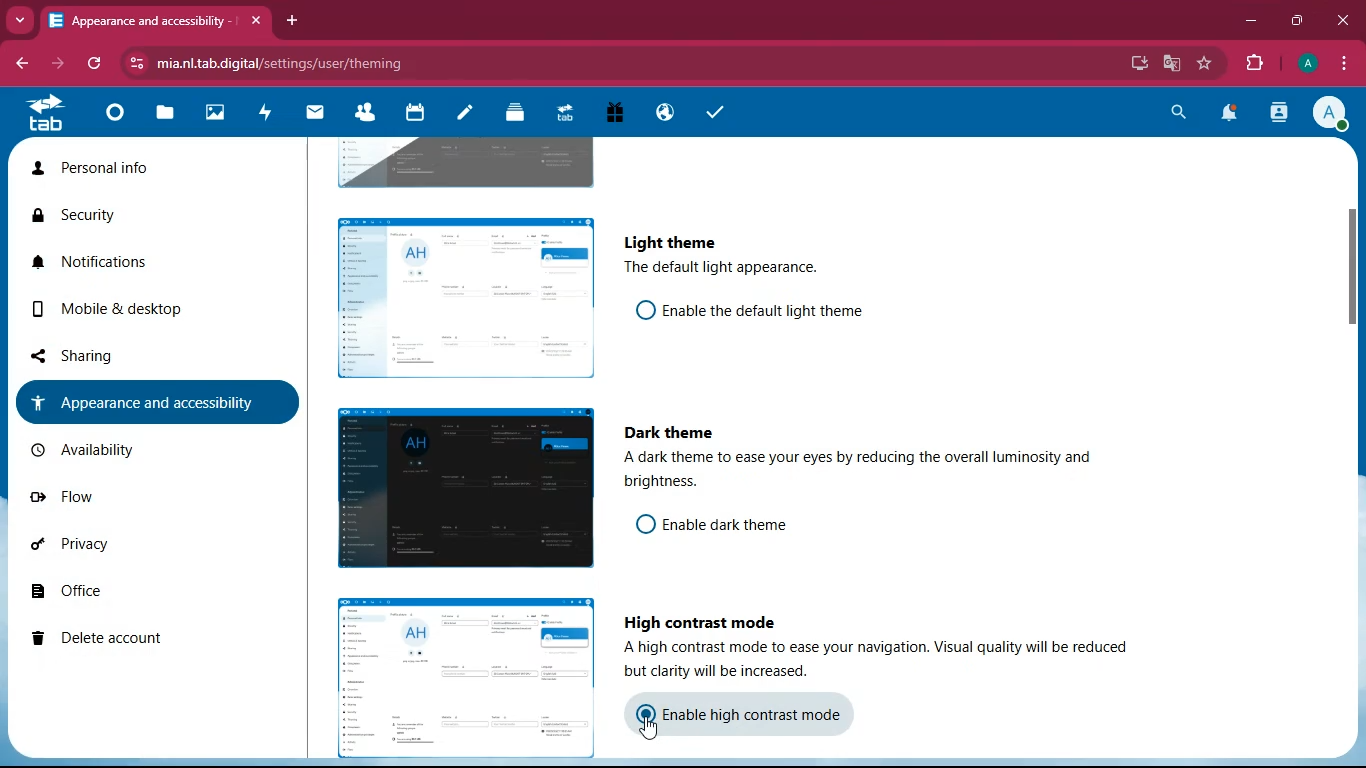 The image size is (1366, 768). What do you see at coordinates (461, 115) in the screenshot?
I see `notes` at bounding box center [461, 115].